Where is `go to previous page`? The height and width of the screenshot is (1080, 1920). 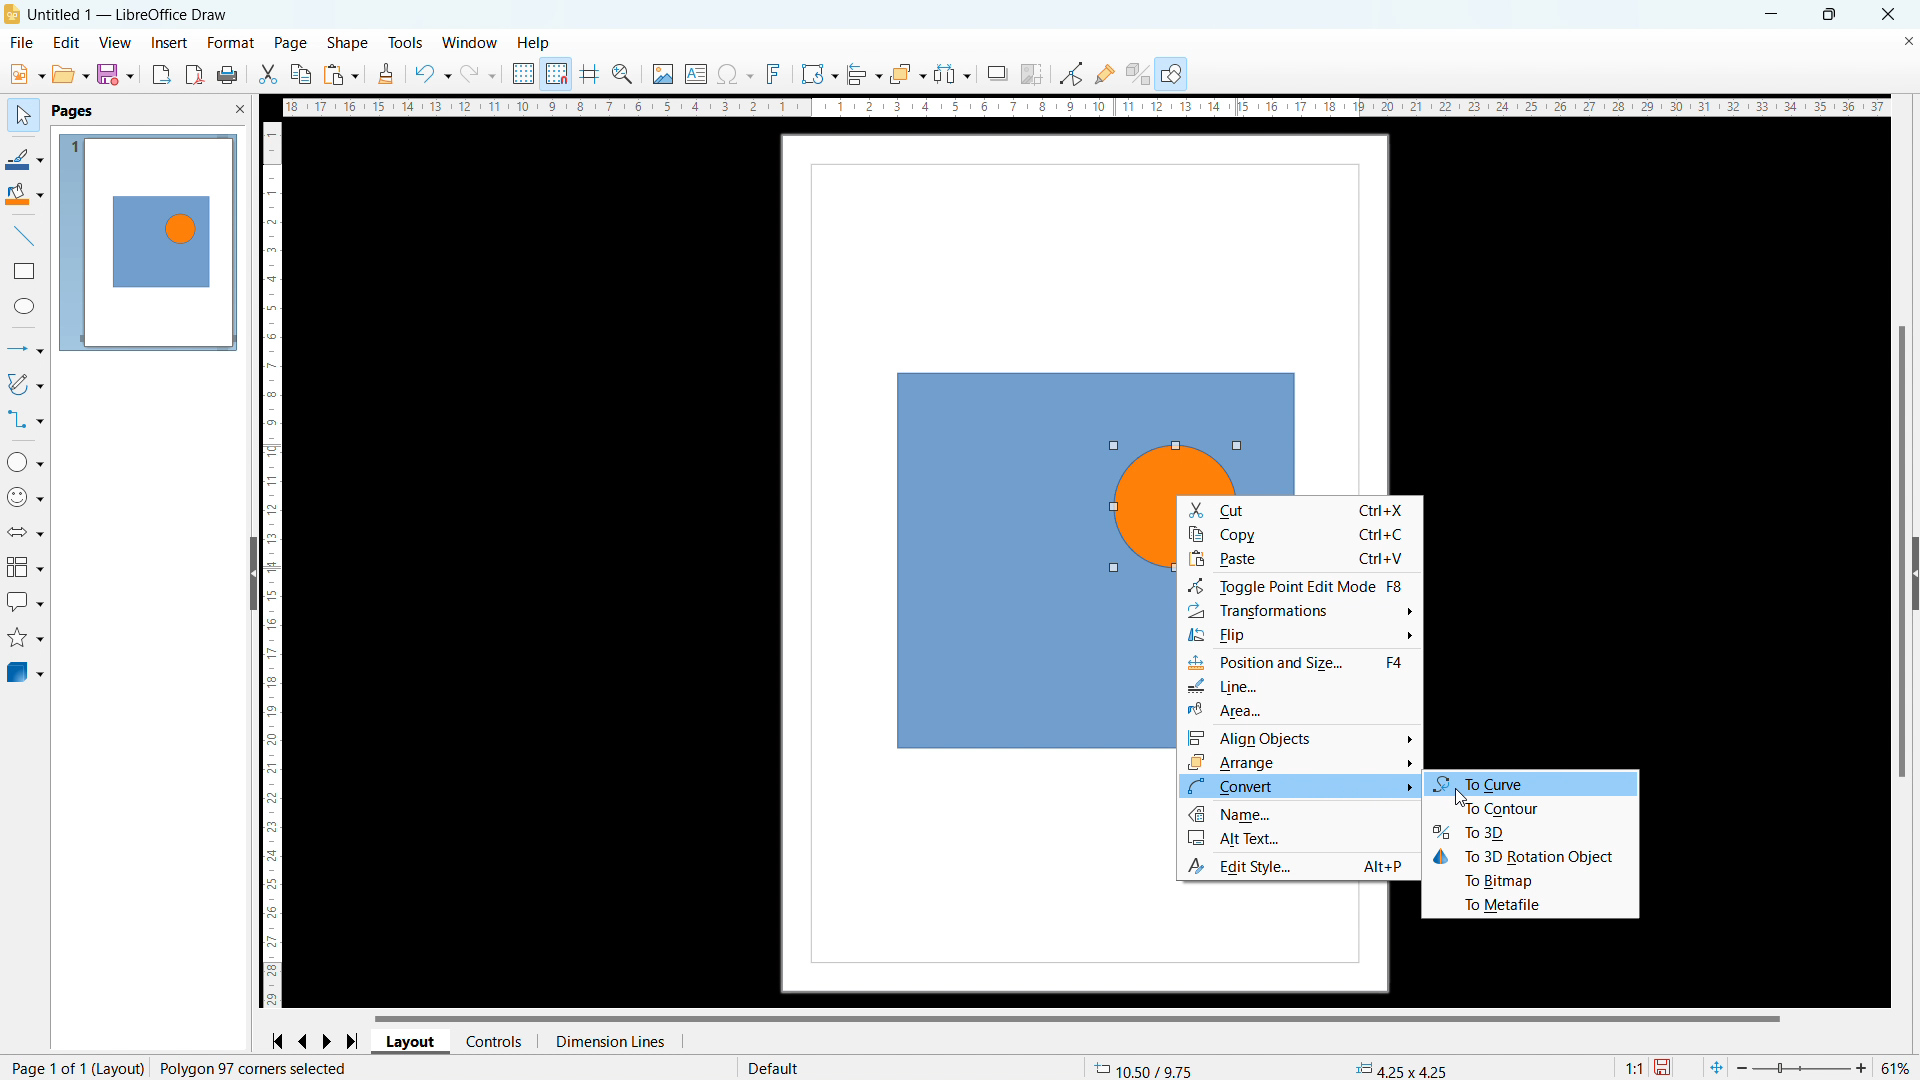 go to previous page is located at coordinates (302, 1040).